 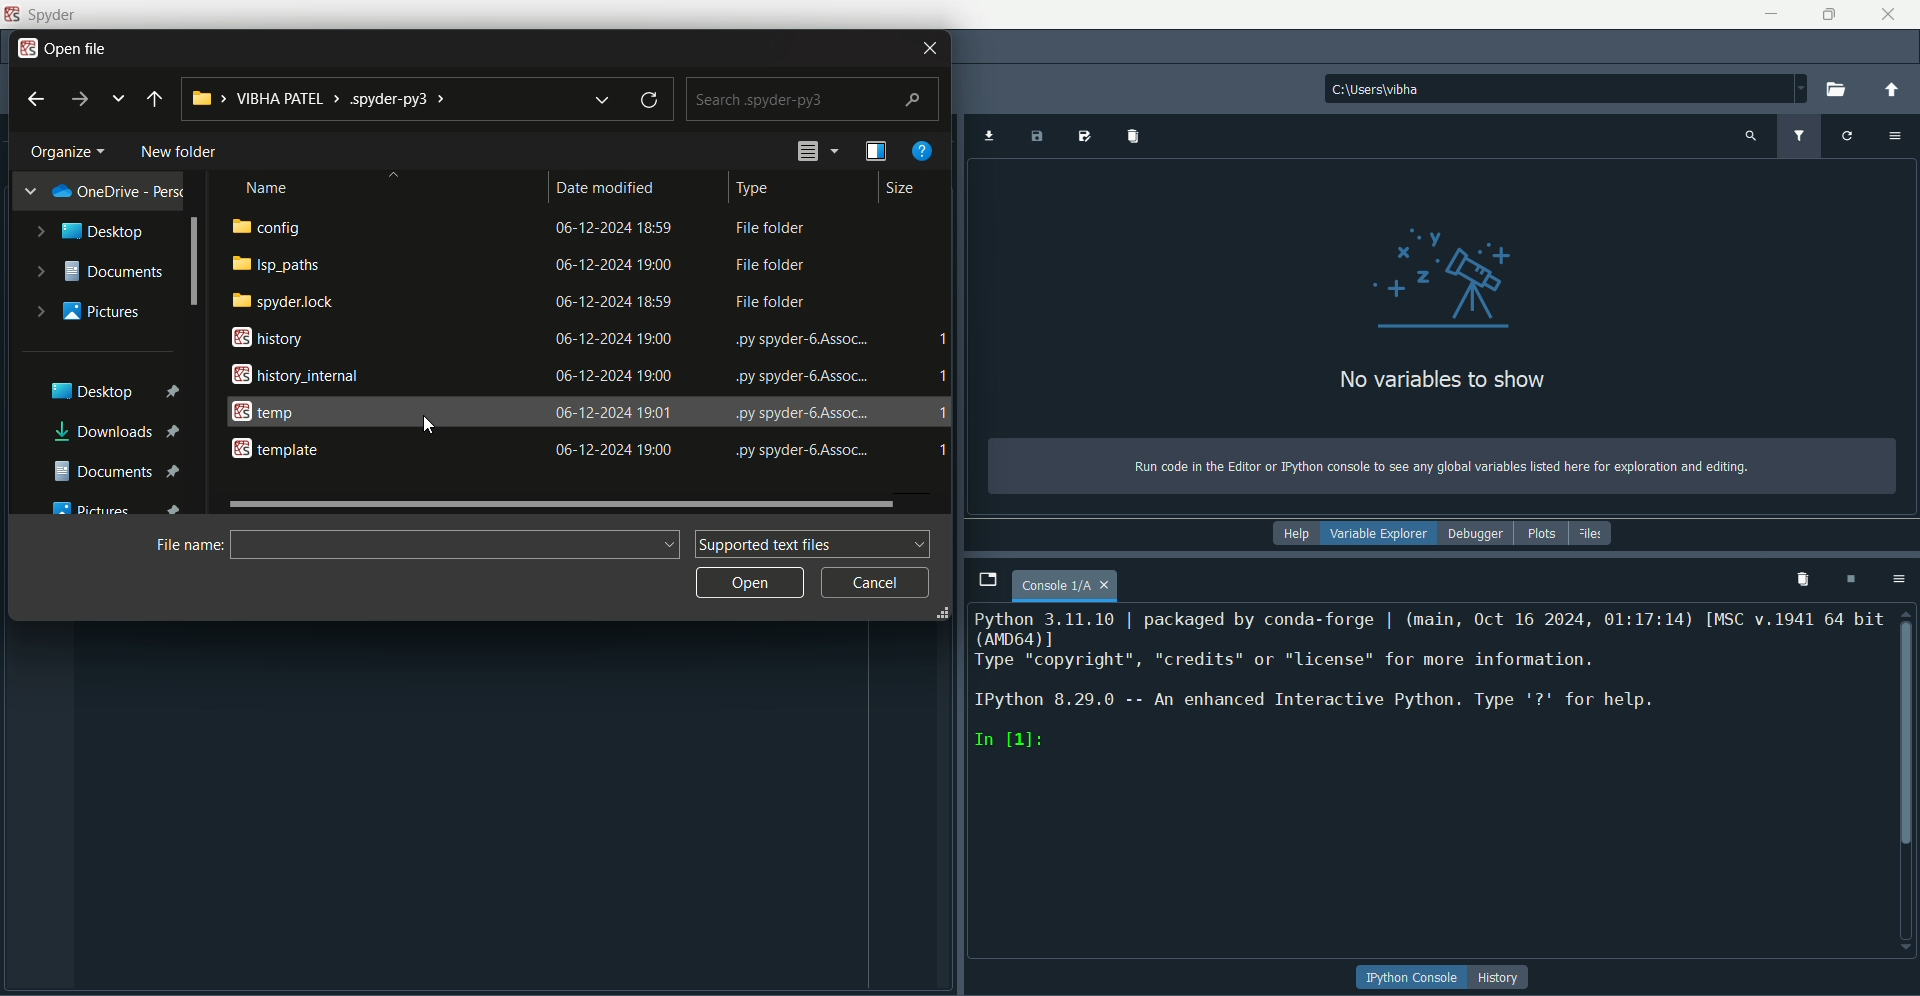 I want to click on refresh, so click(x=652, y=98).